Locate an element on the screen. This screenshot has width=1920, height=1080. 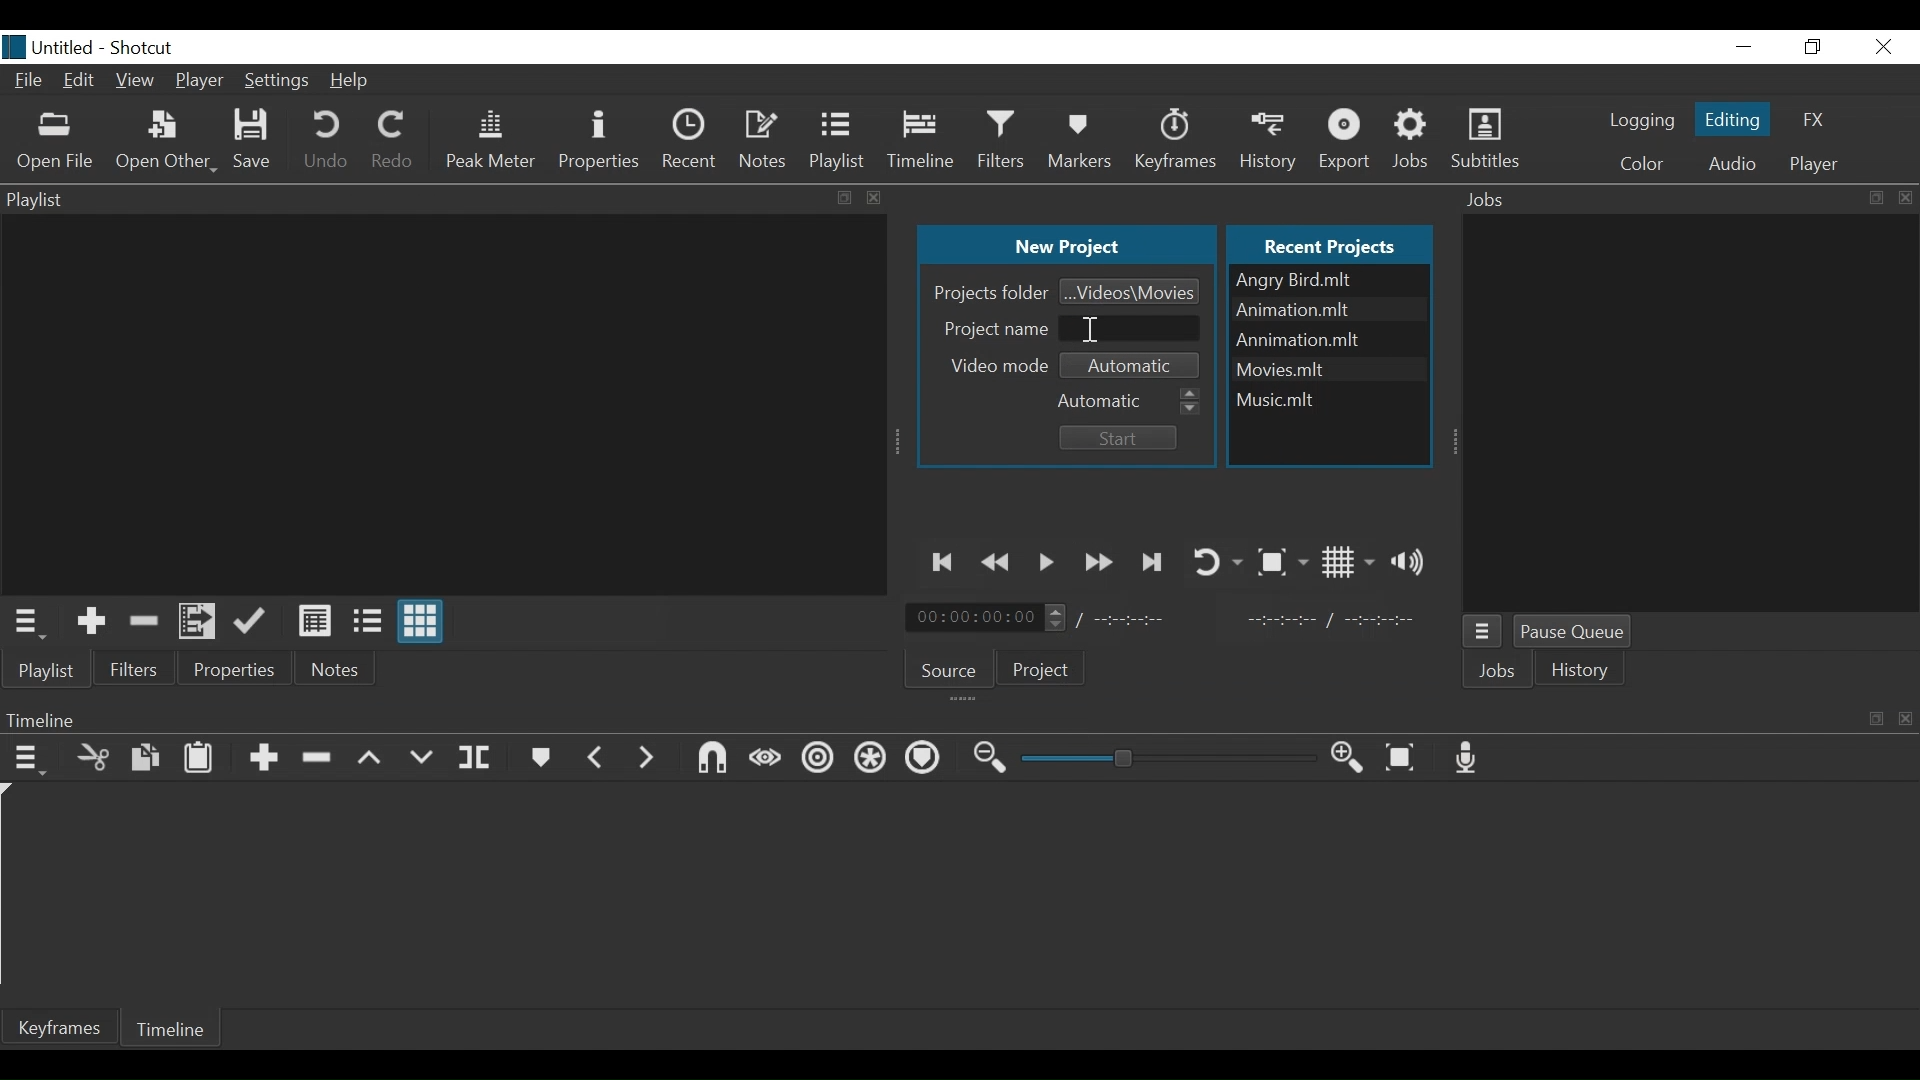
Copy is located at coordinates (147, 758).